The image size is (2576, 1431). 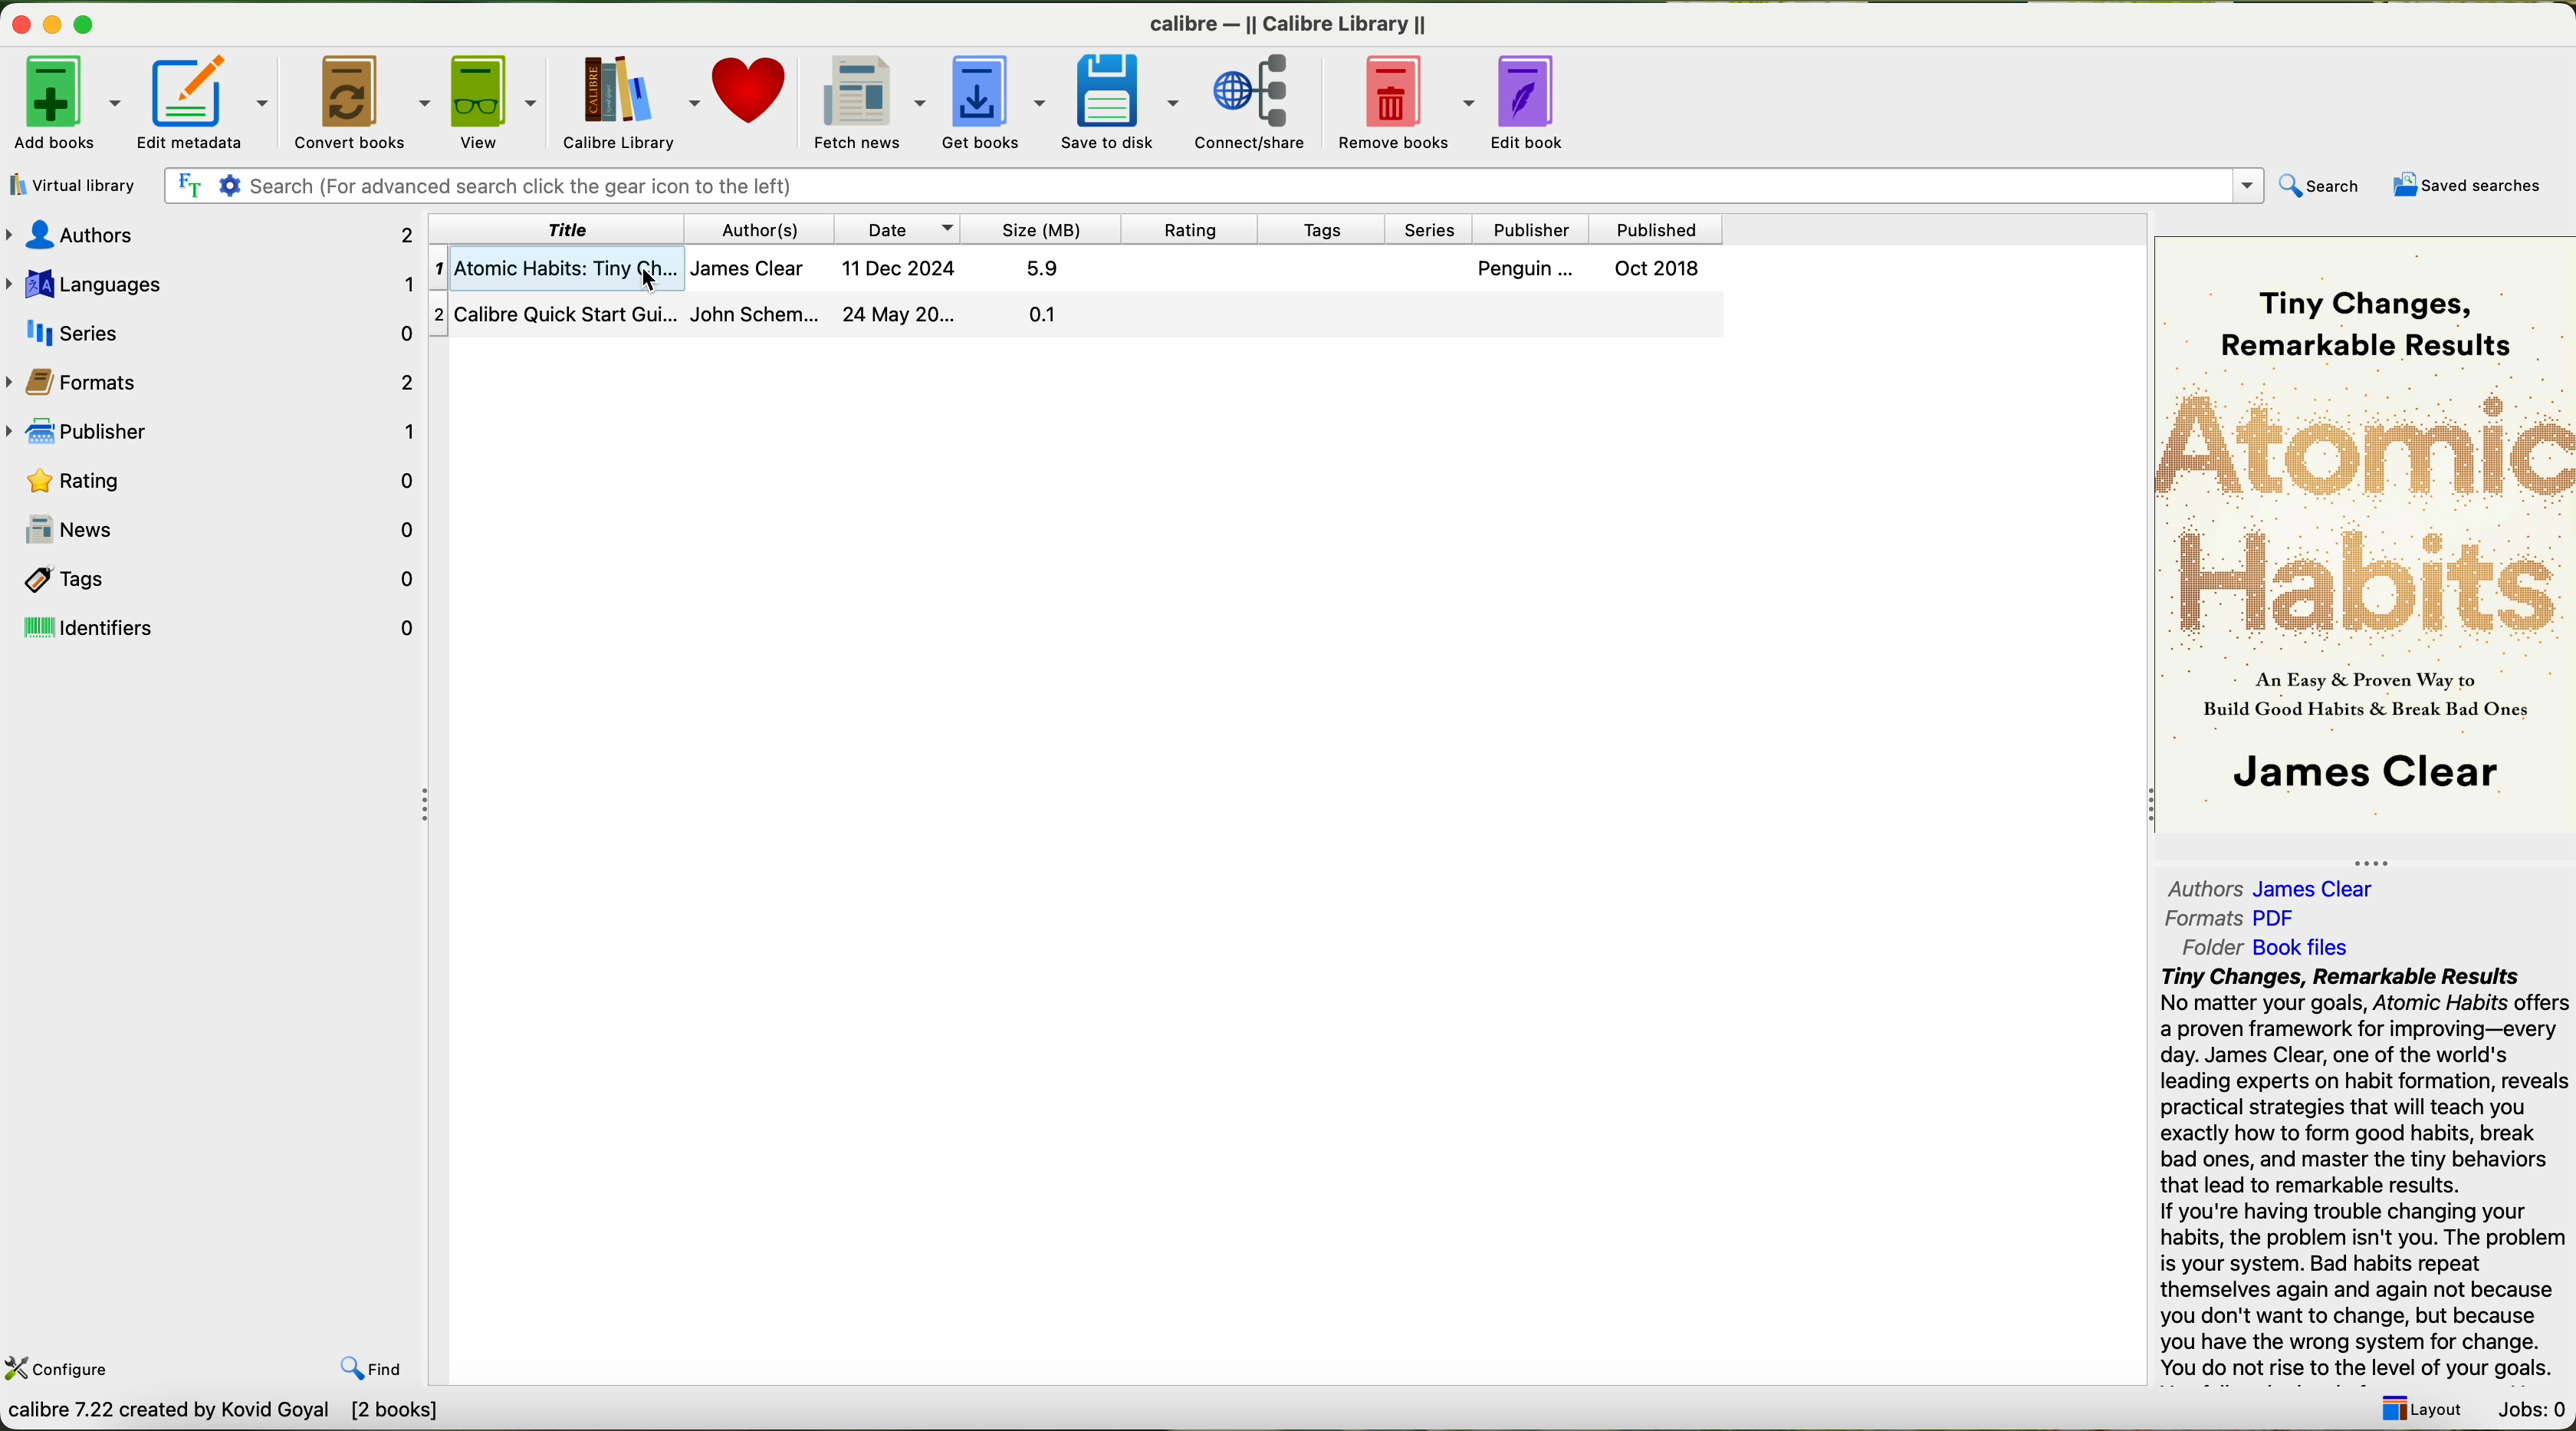 I want to click on layout, so click(x=2428, y=1410).